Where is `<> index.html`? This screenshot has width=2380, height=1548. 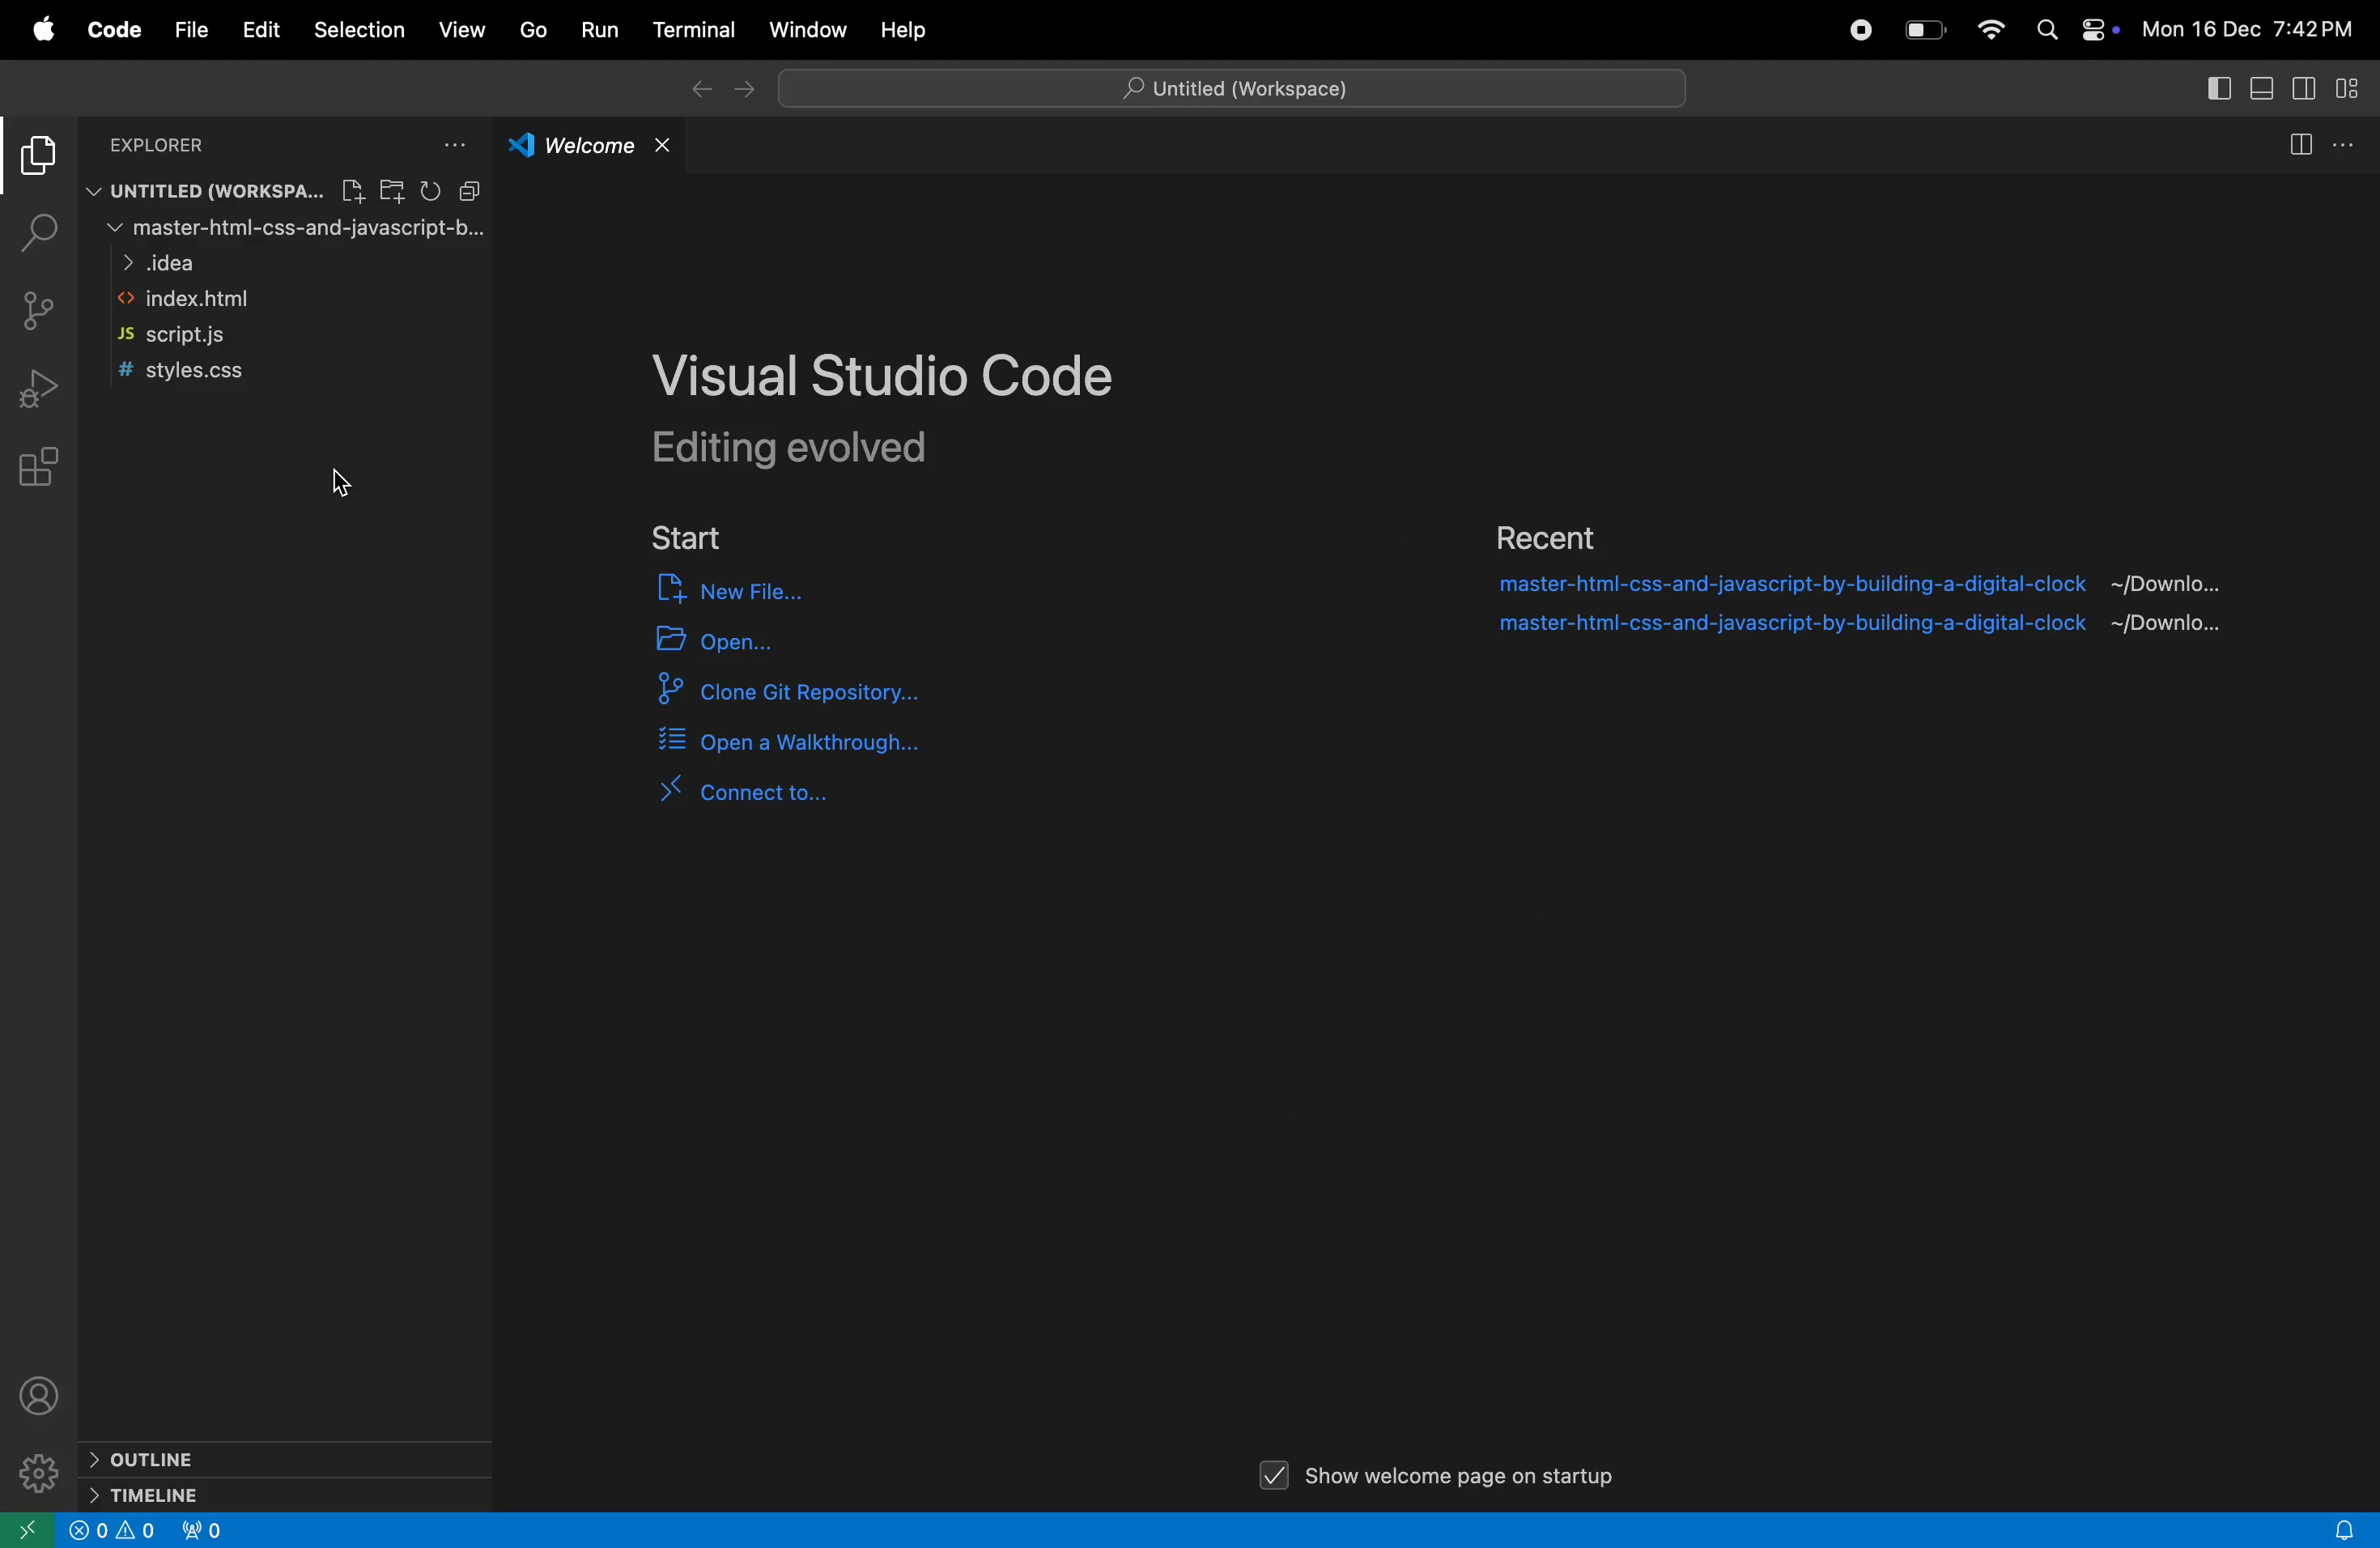
<> index.html is located at coordinates (195, 301).